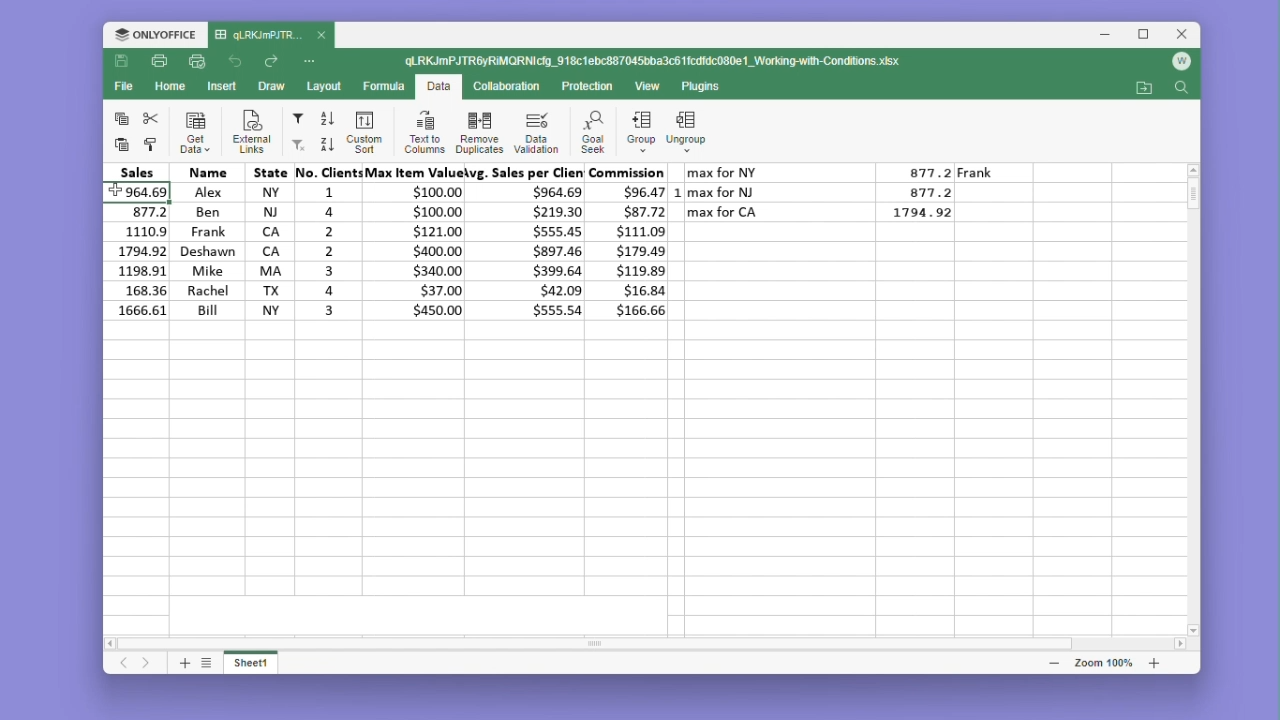 The image size is (1280, 720). I want to click on Text to columns, so click(424, 131).